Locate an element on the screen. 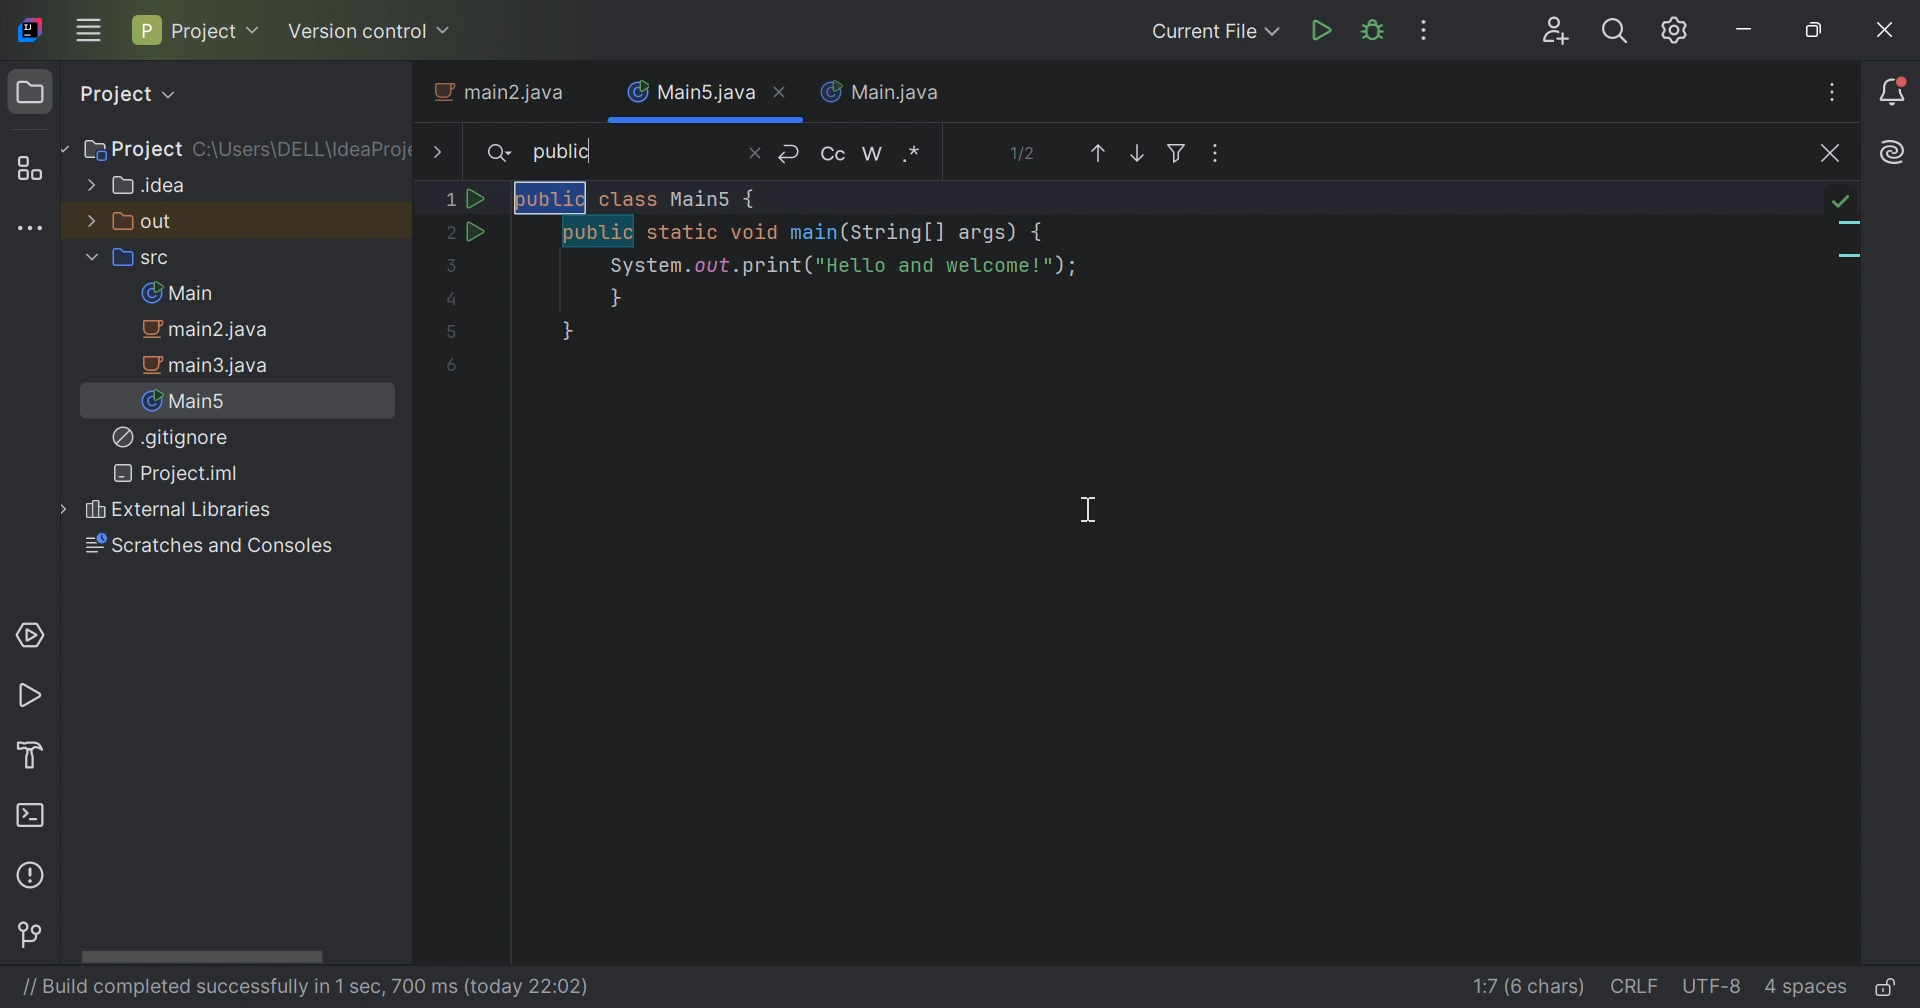 Image resolution: width=1920 pixels, height=1008 pixels. More tool windows is located at coordinates (28, 227).